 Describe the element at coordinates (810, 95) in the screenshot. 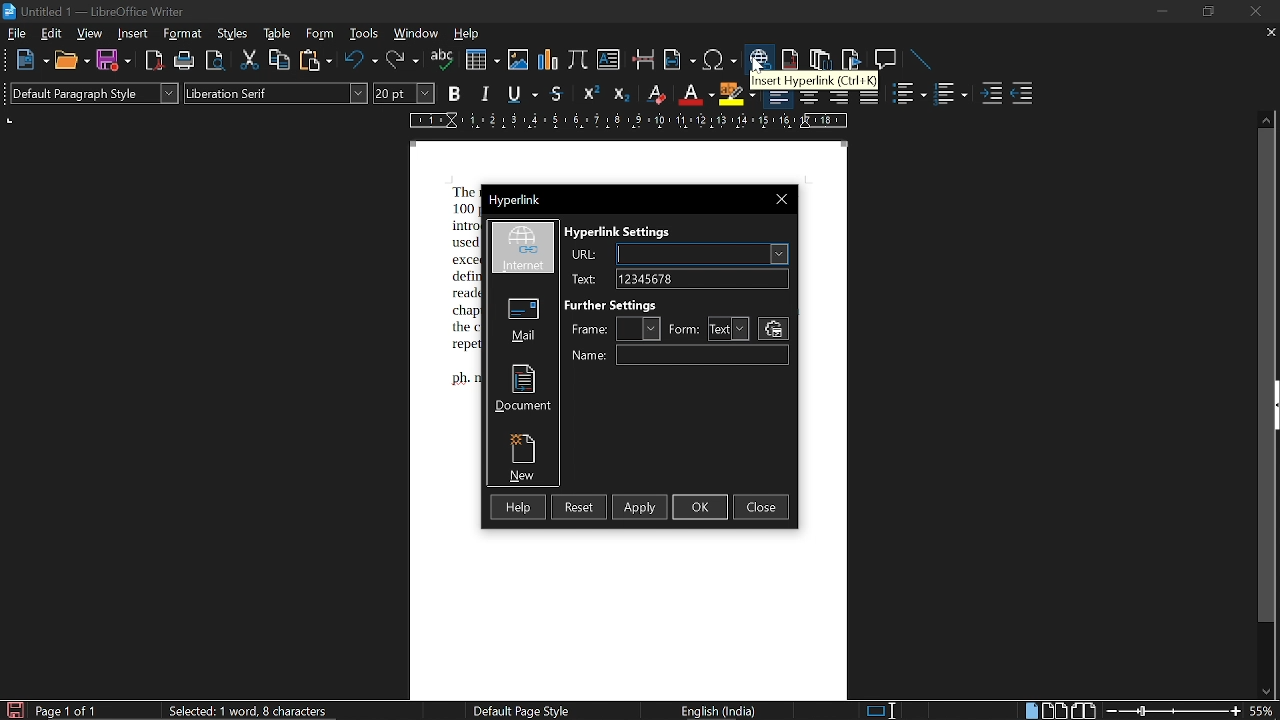

I see `align center` at that location.